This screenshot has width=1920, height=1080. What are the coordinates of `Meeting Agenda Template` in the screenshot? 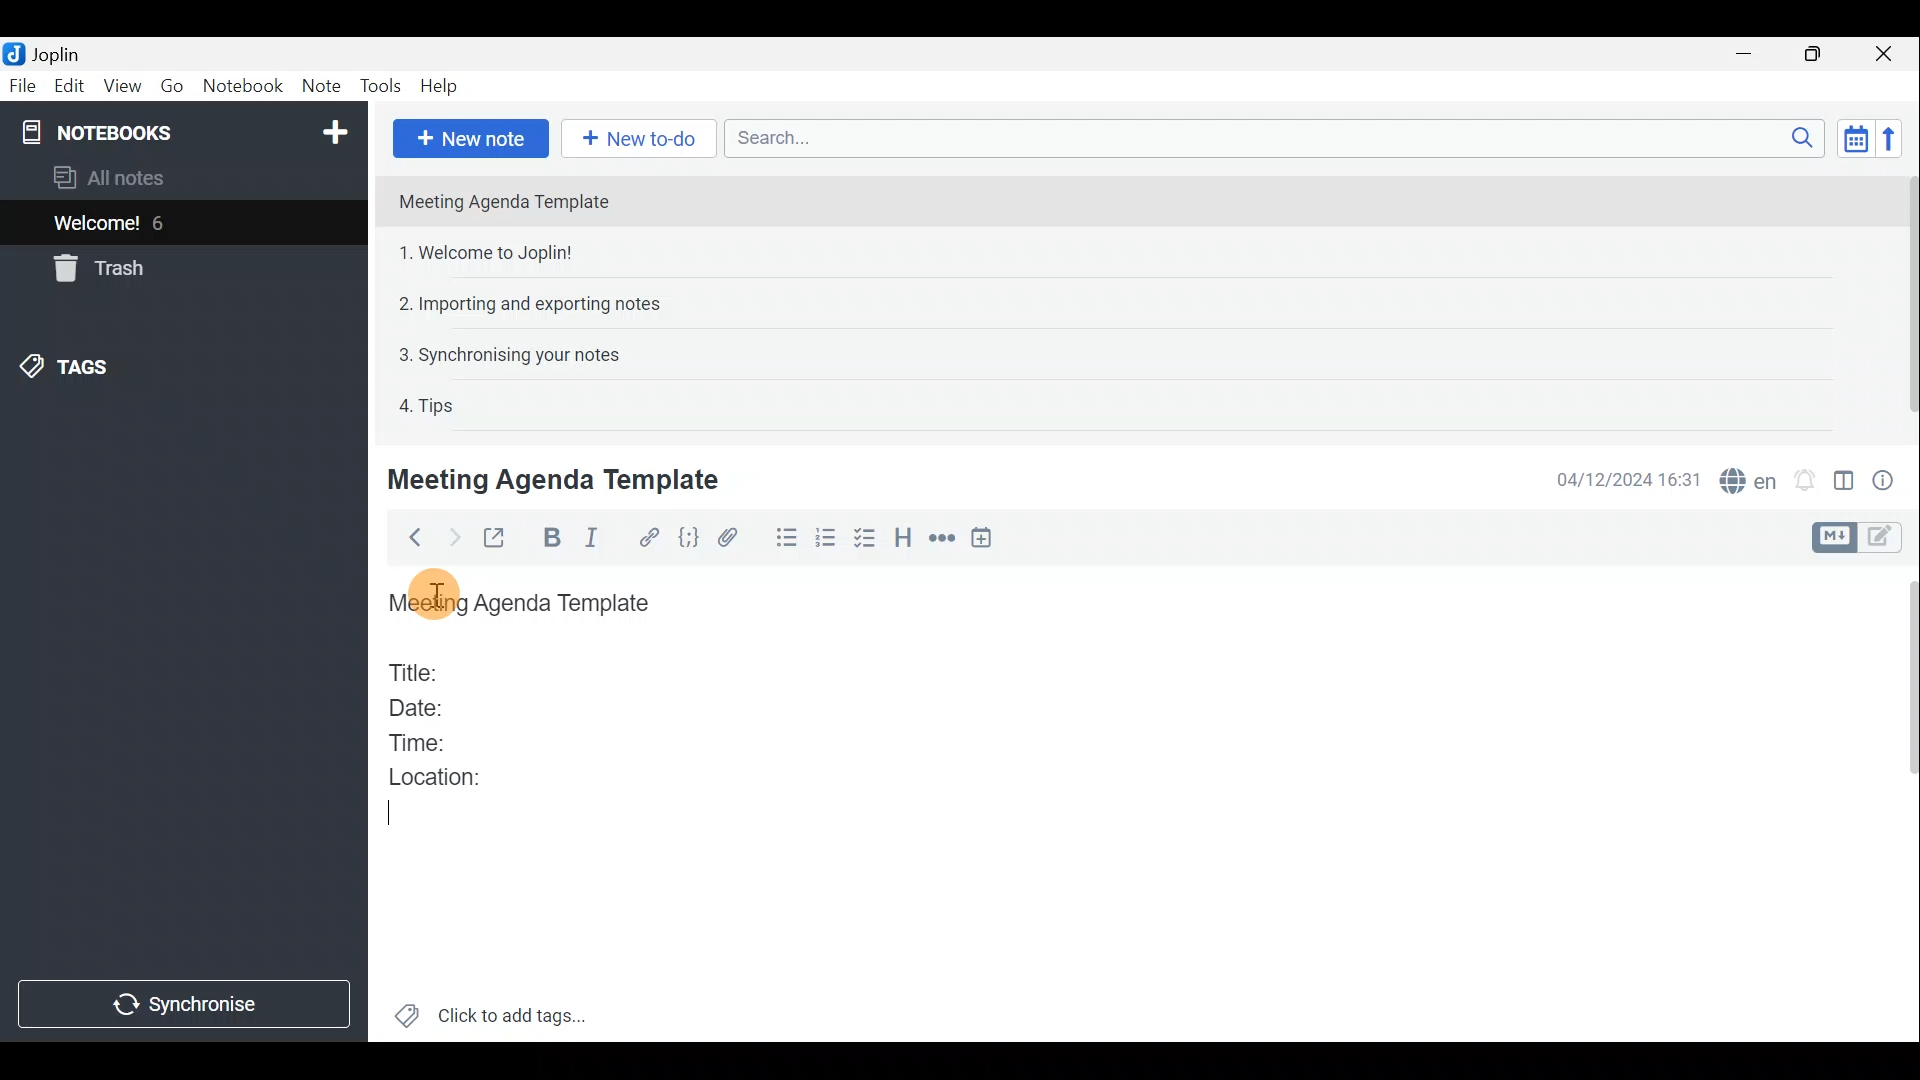 It's located at (557, 479).